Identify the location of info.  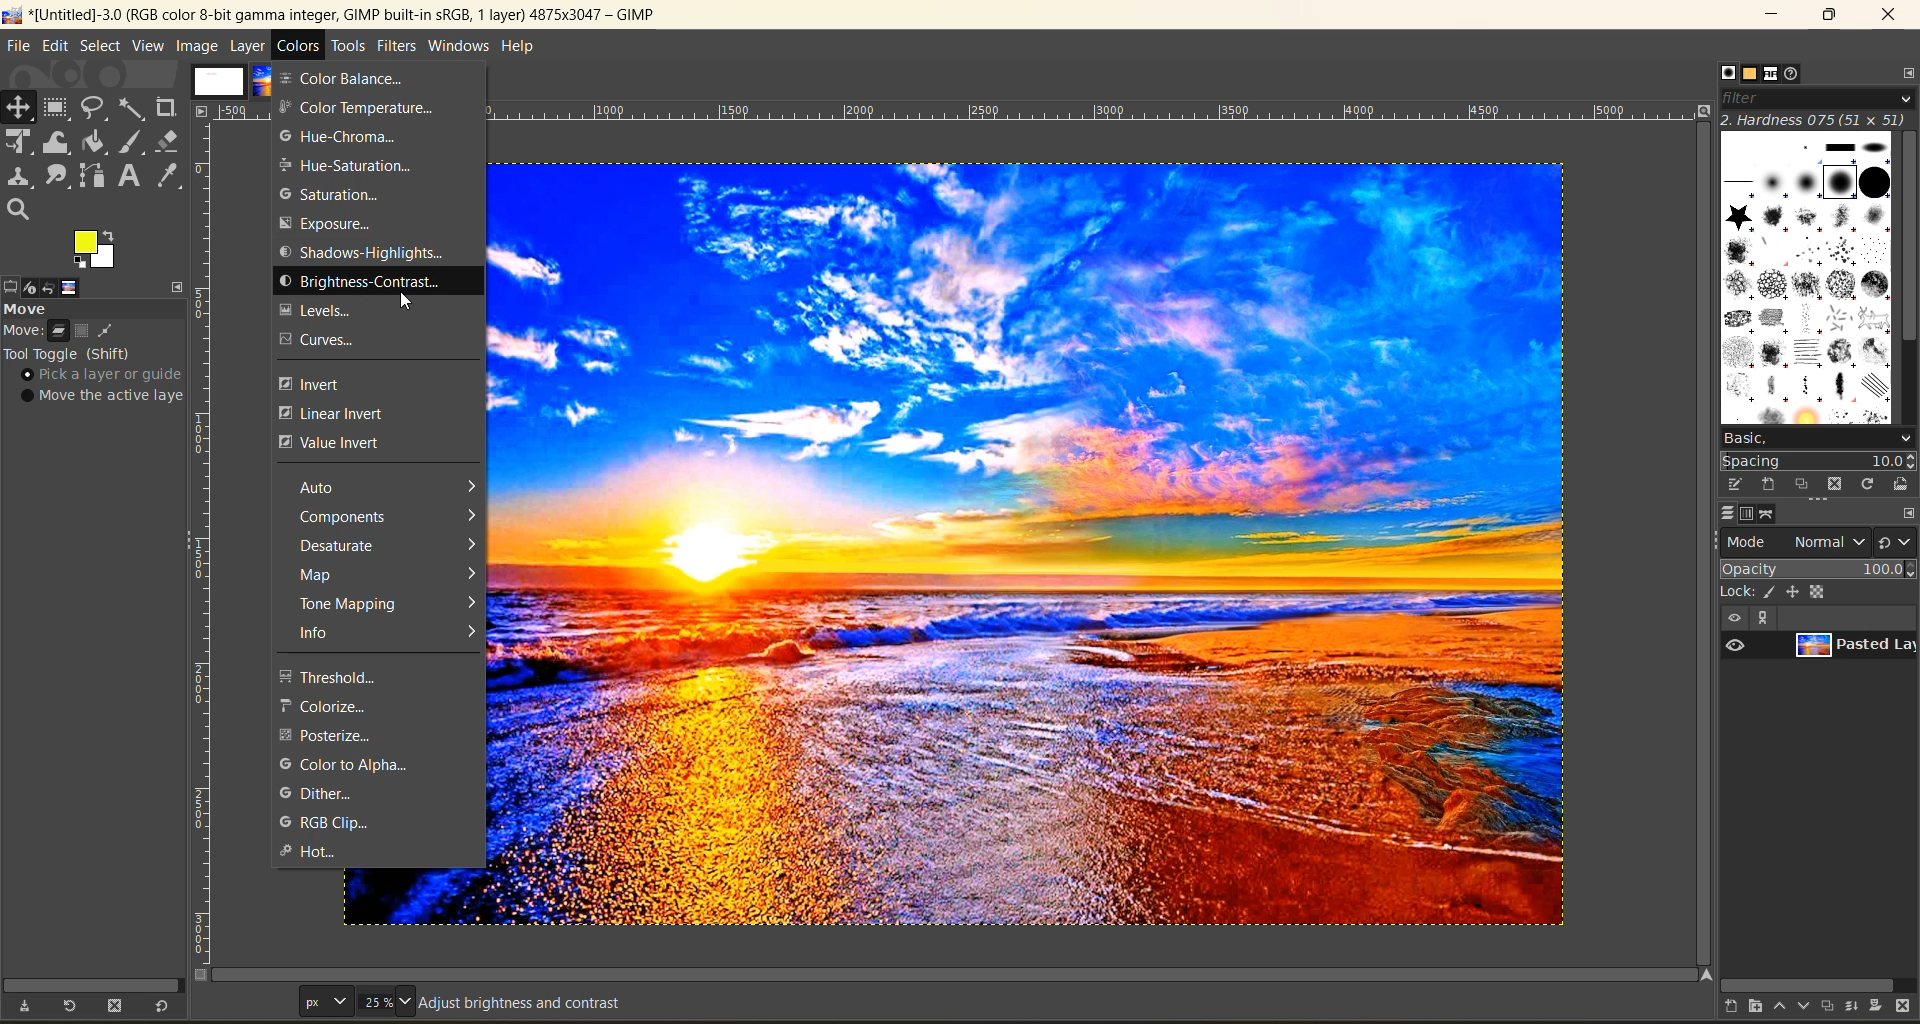
(390, 632).